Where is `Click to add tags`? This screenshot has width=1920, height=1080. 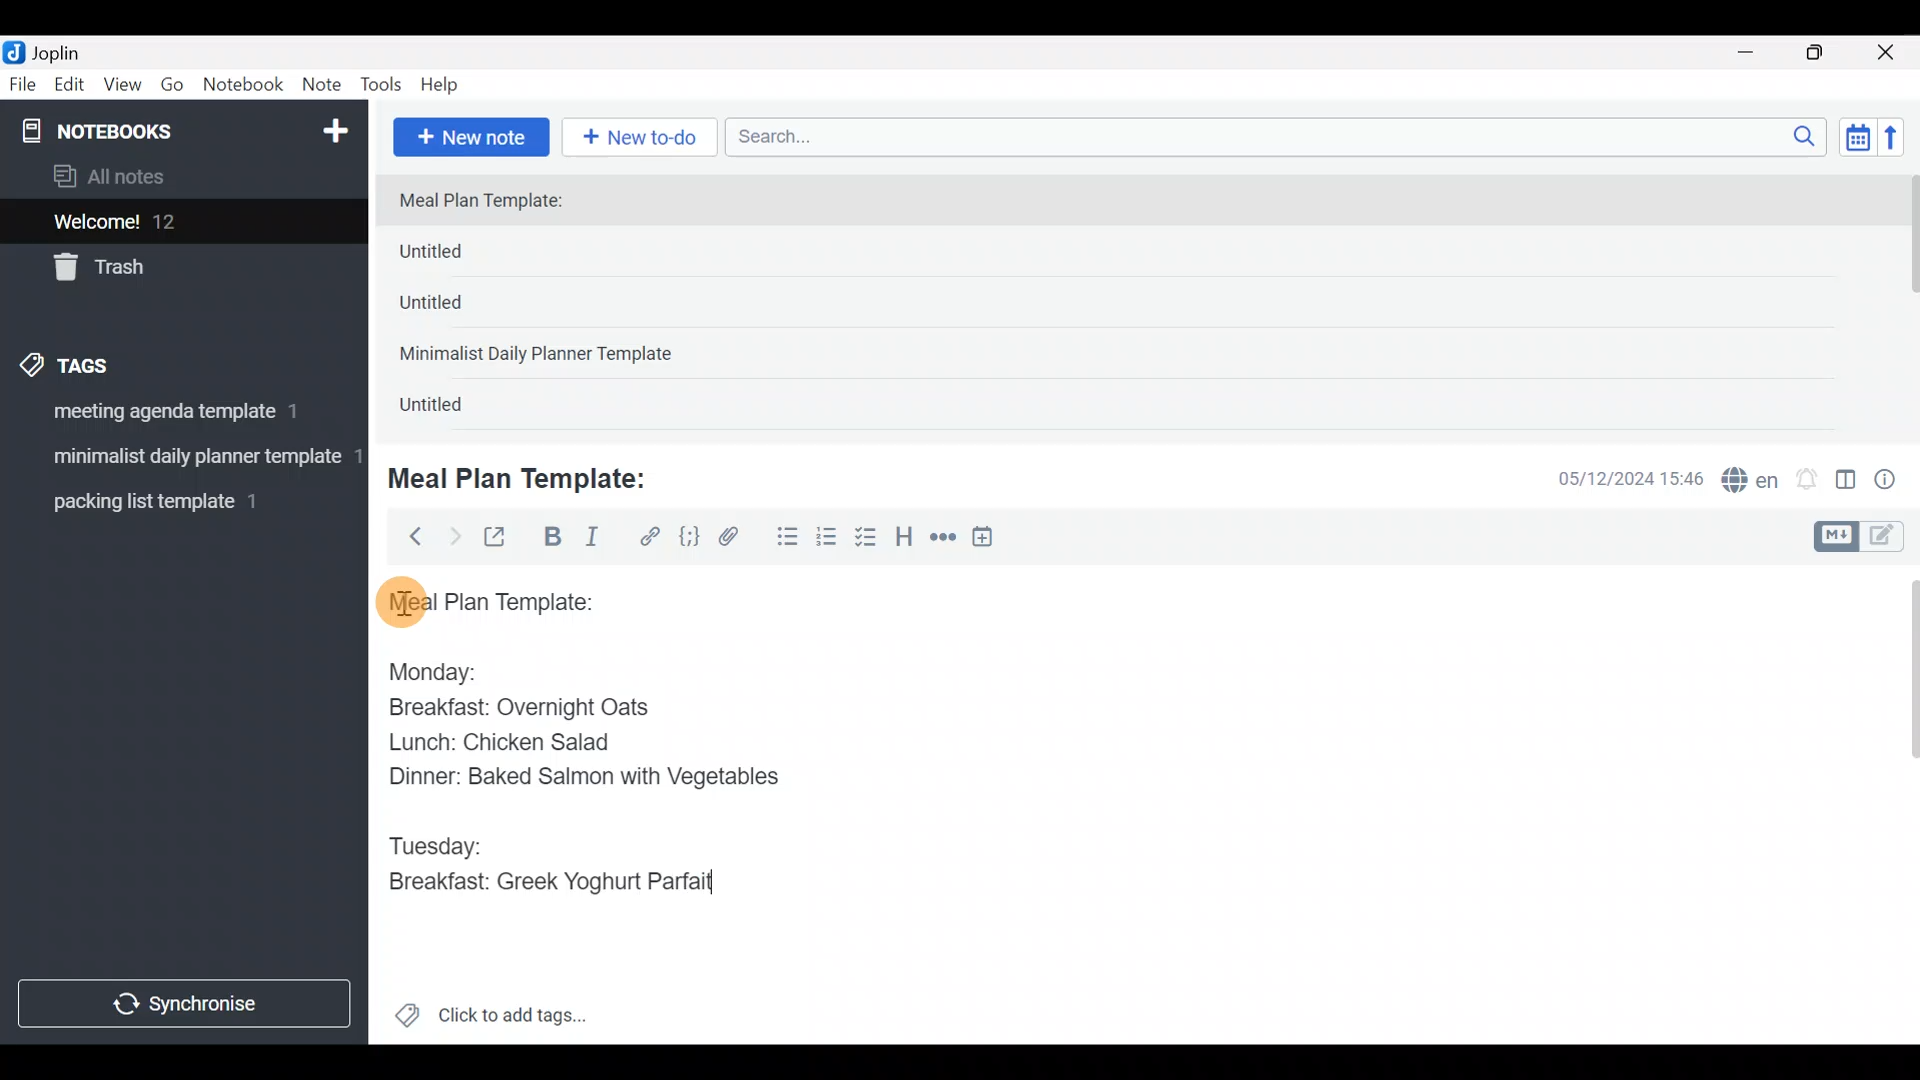
Click to add tags is located at coordinates (490, 1022).